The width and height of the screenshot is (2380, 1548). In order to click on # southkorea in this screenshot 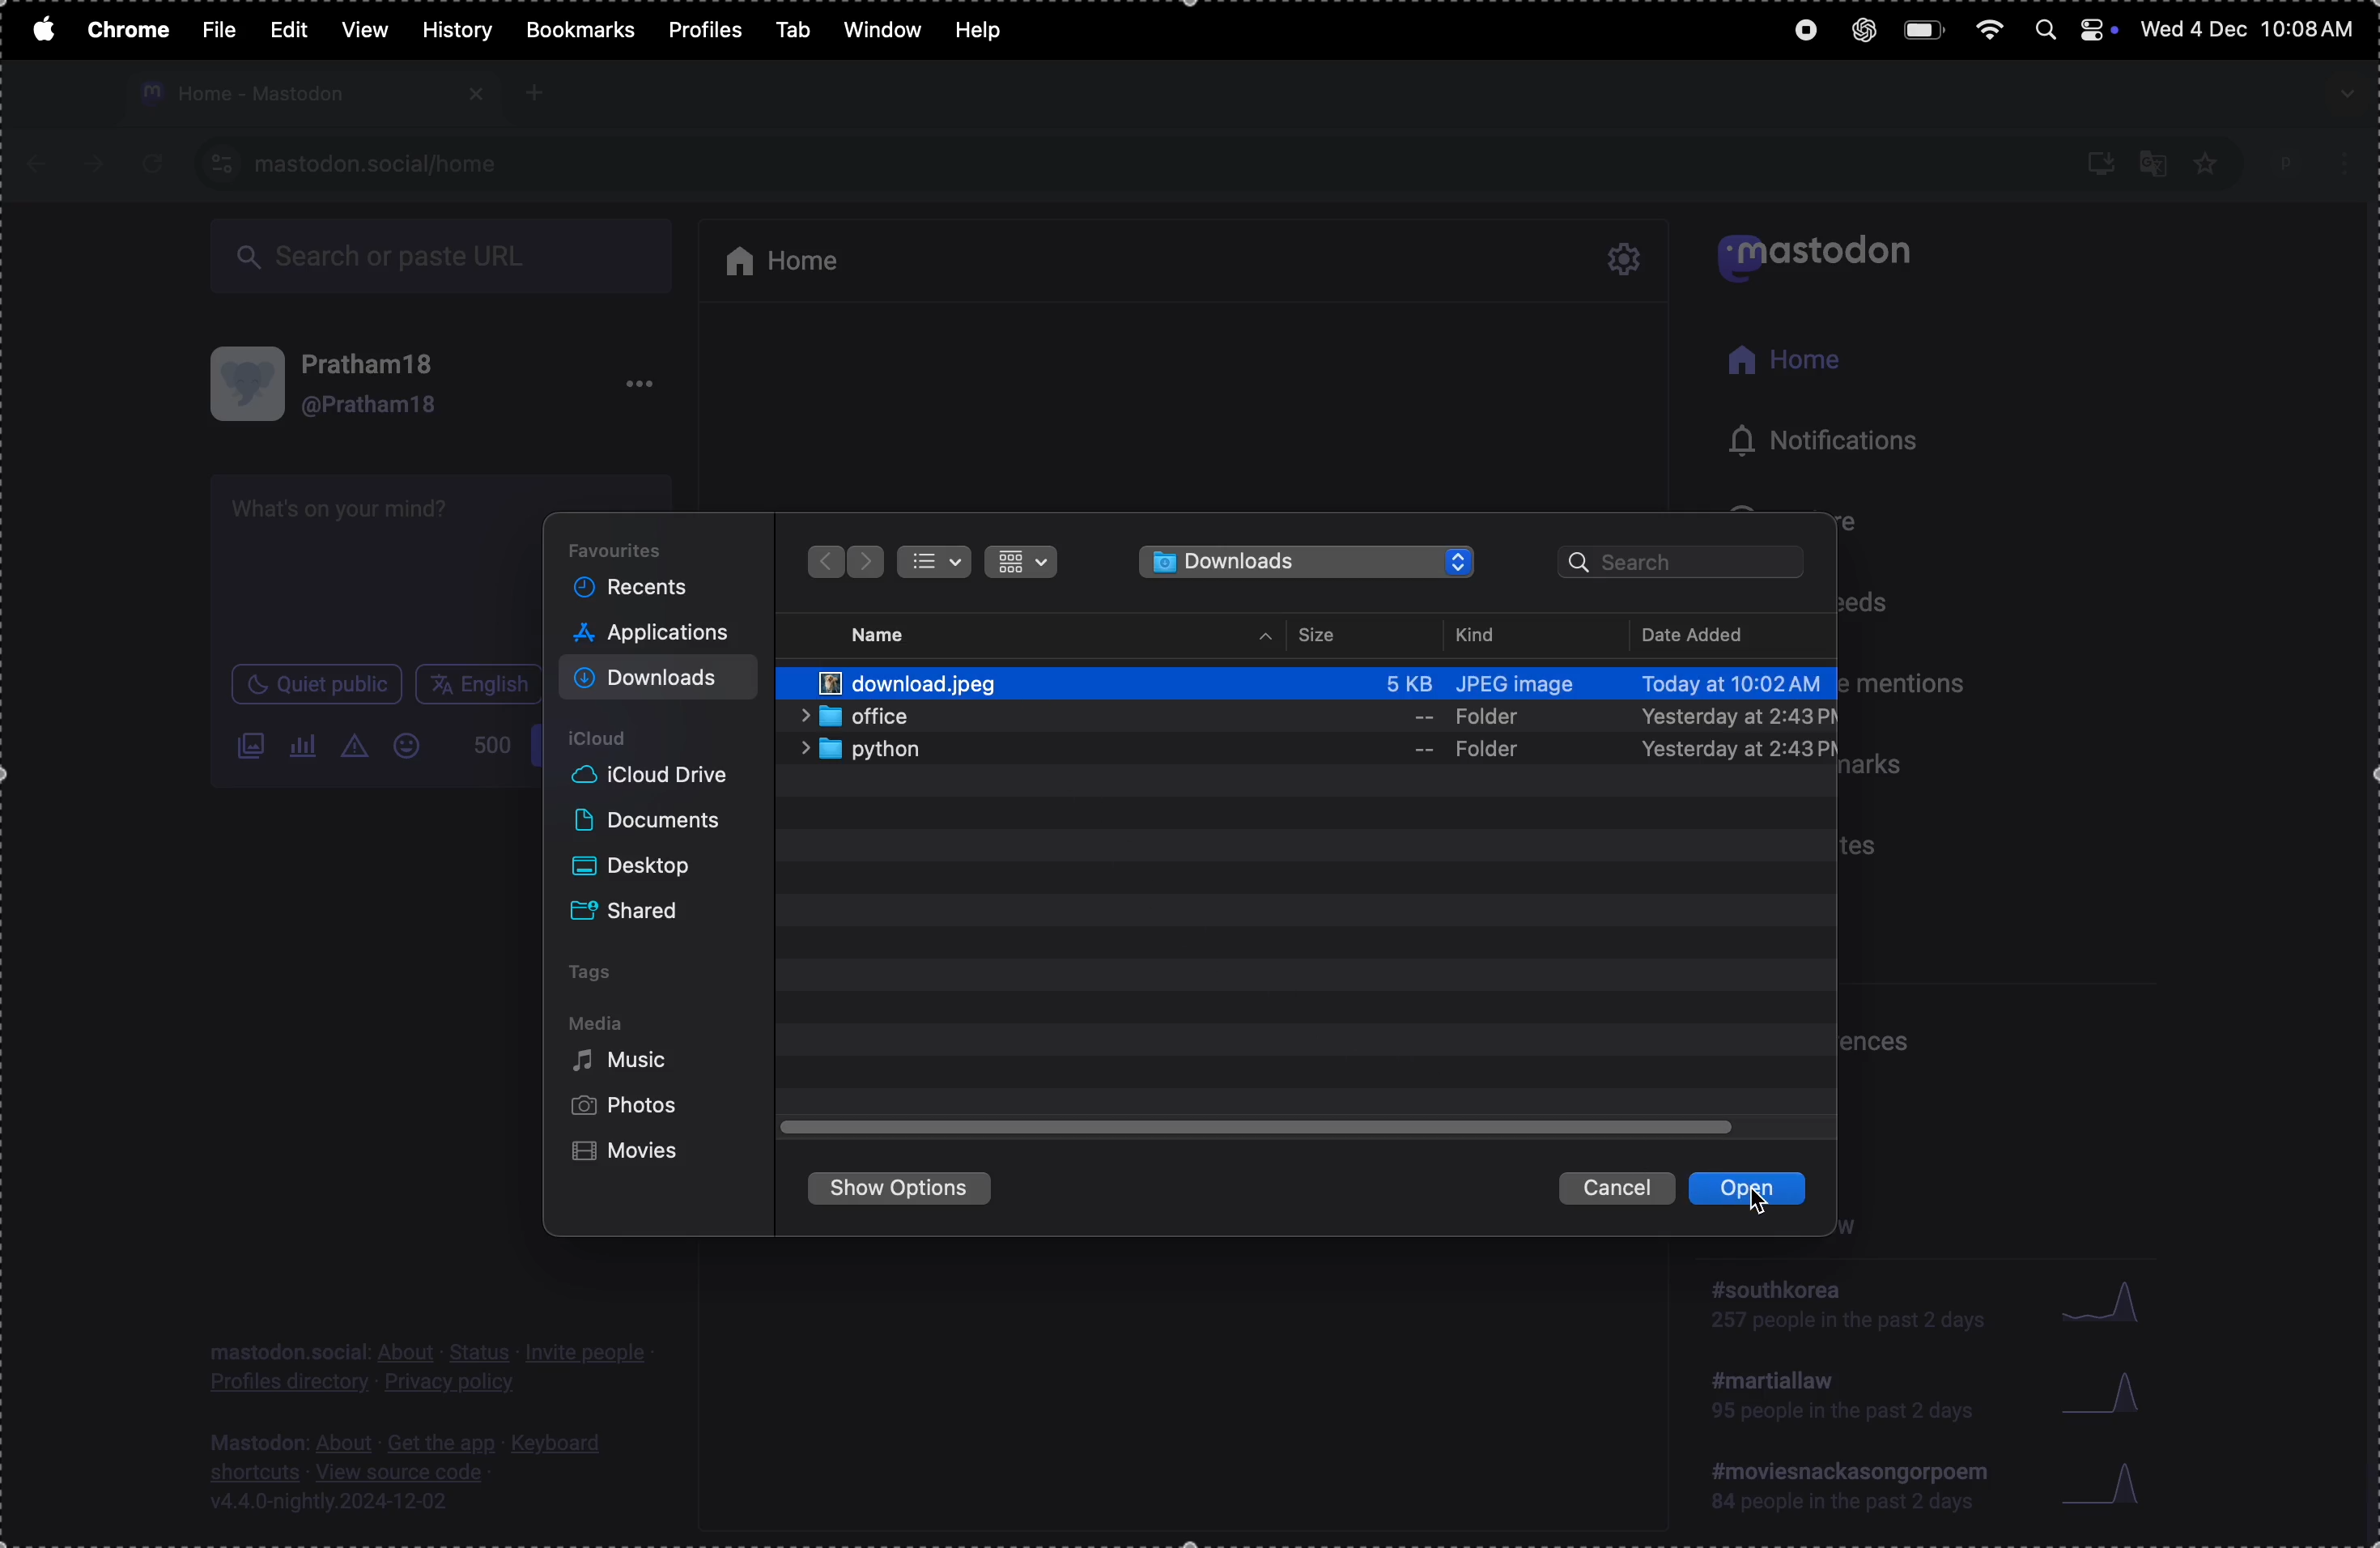, I will do `click(1845, 1312)`.